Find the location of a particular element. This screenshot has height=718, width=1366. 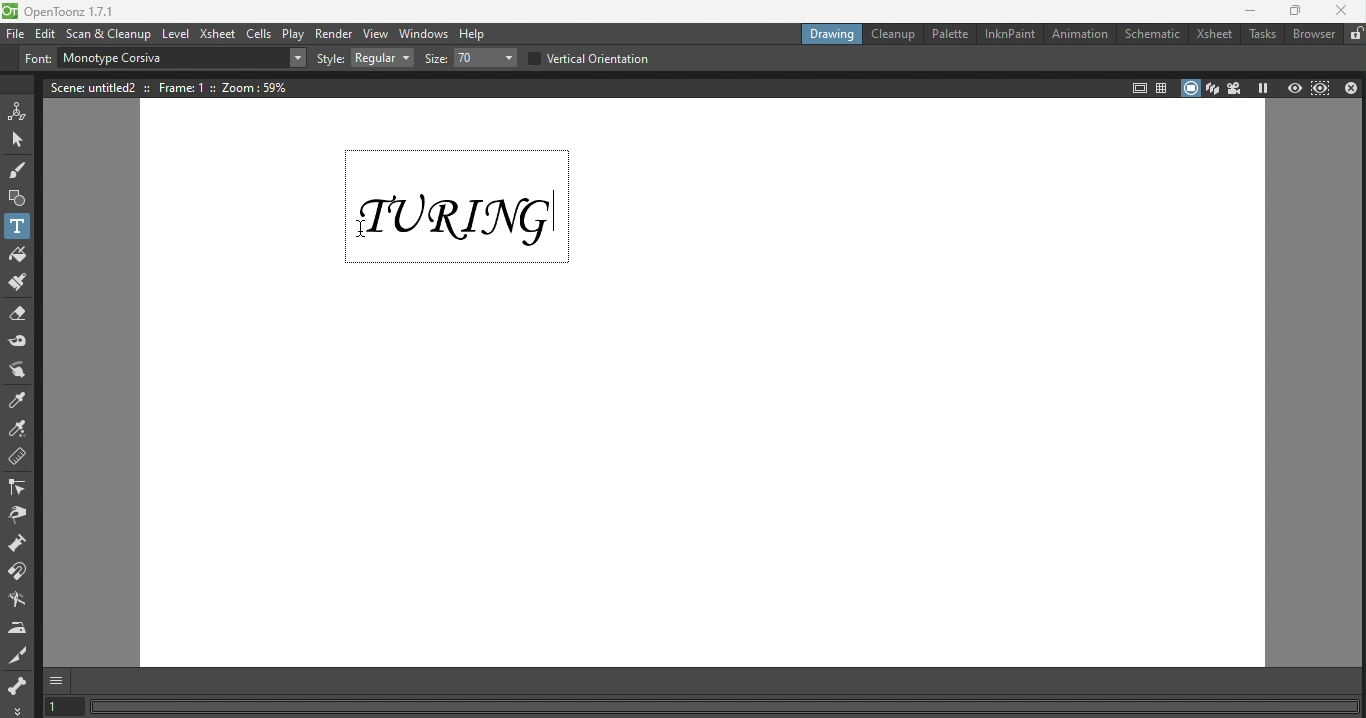

Preview is located at coordinates (1292, 90).